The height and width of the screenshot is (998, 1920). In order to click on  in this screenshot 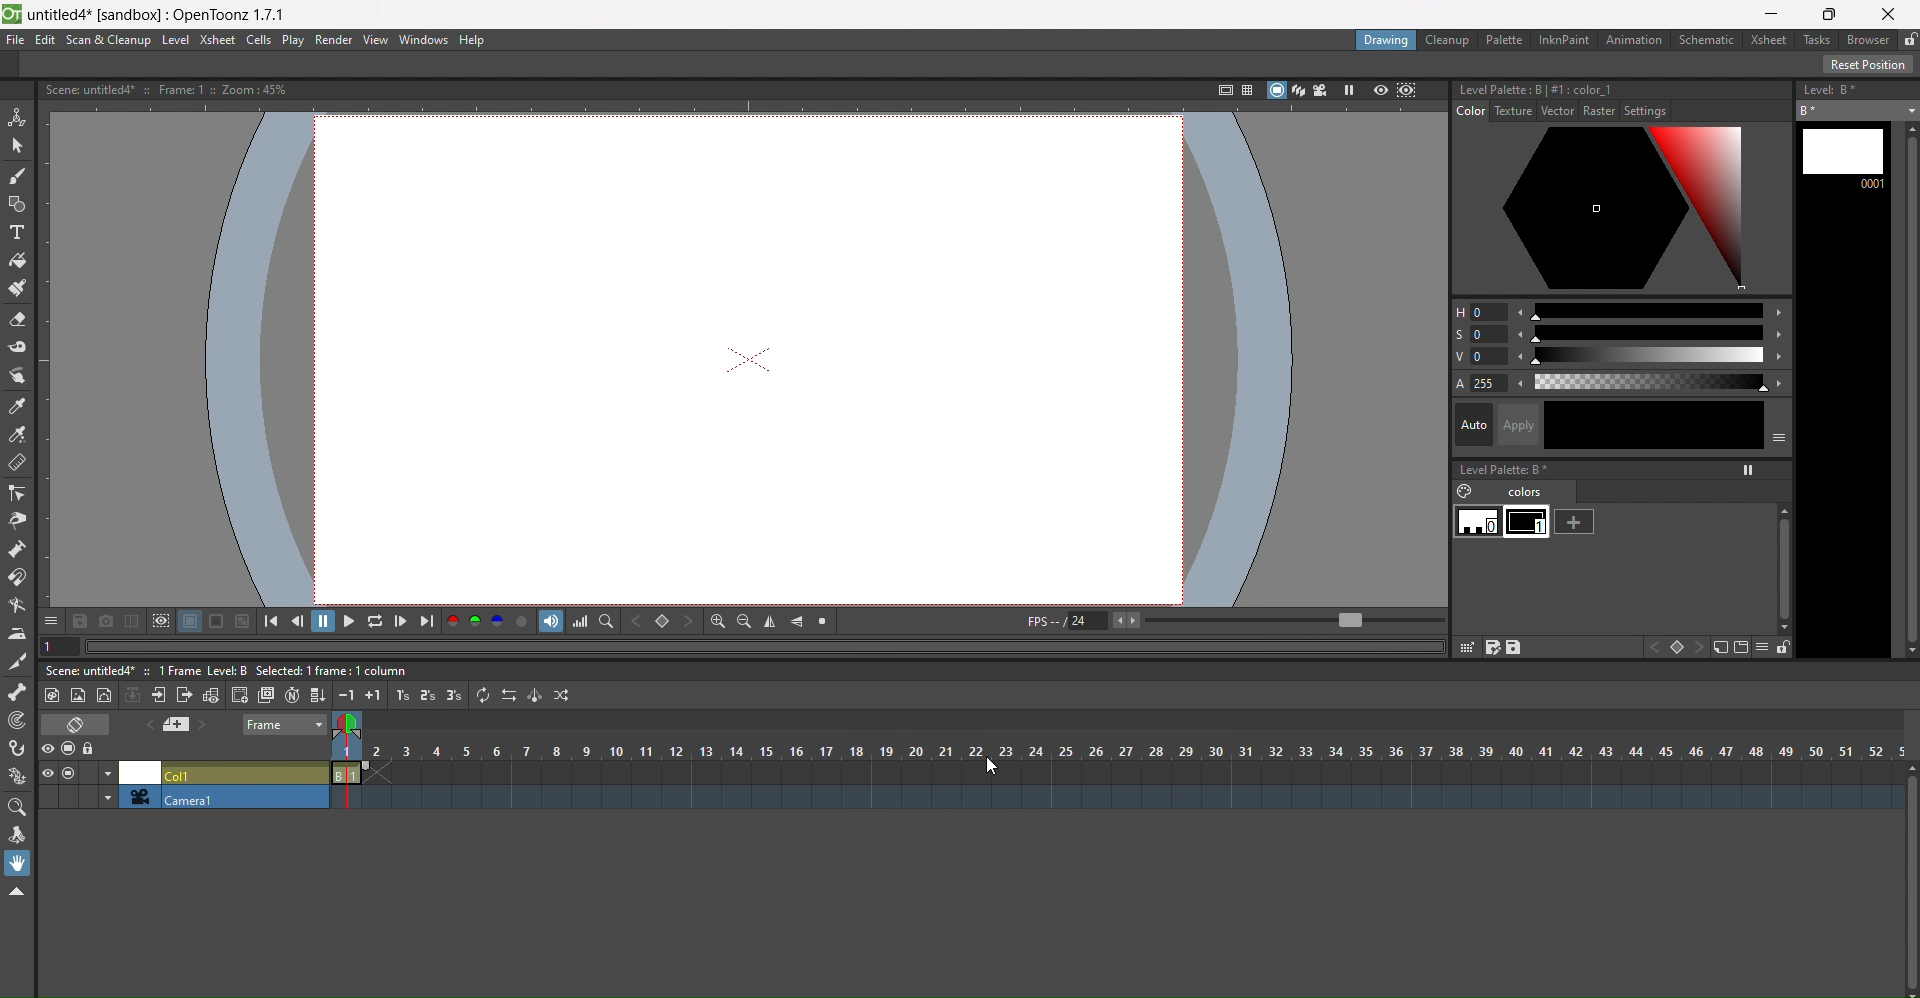, I will do `click(796, 621)`.